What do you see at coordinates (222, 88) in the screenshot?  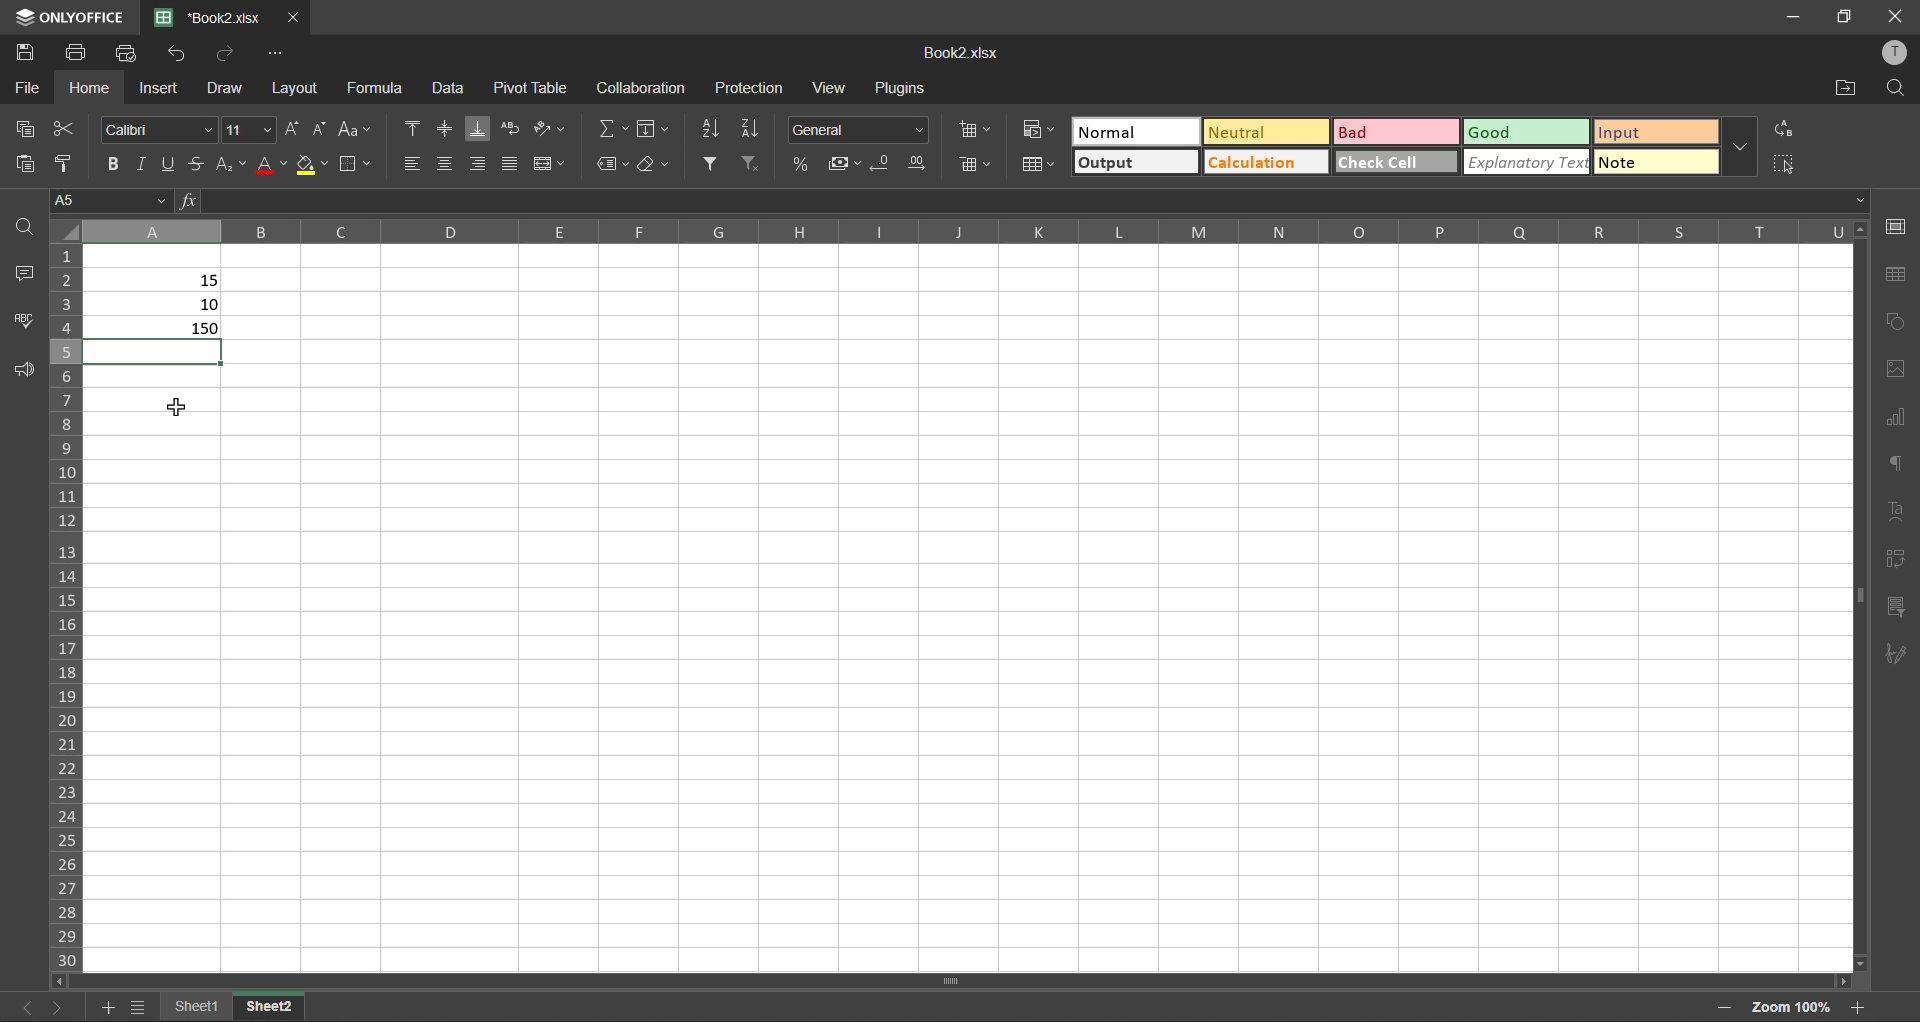 I see `draw` at bounding box center [222, 88].